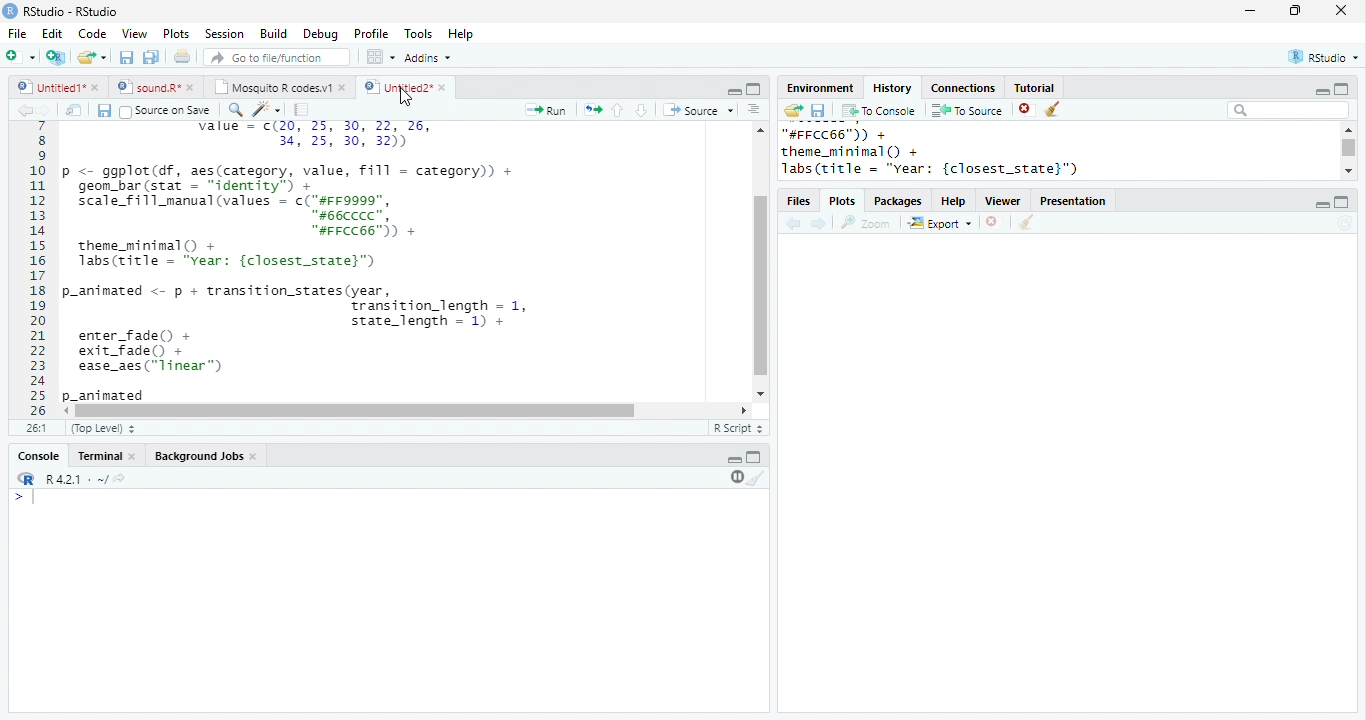  Describe the element at coordinates (321, 35) in the screenshot. I see `Debug` at that location.